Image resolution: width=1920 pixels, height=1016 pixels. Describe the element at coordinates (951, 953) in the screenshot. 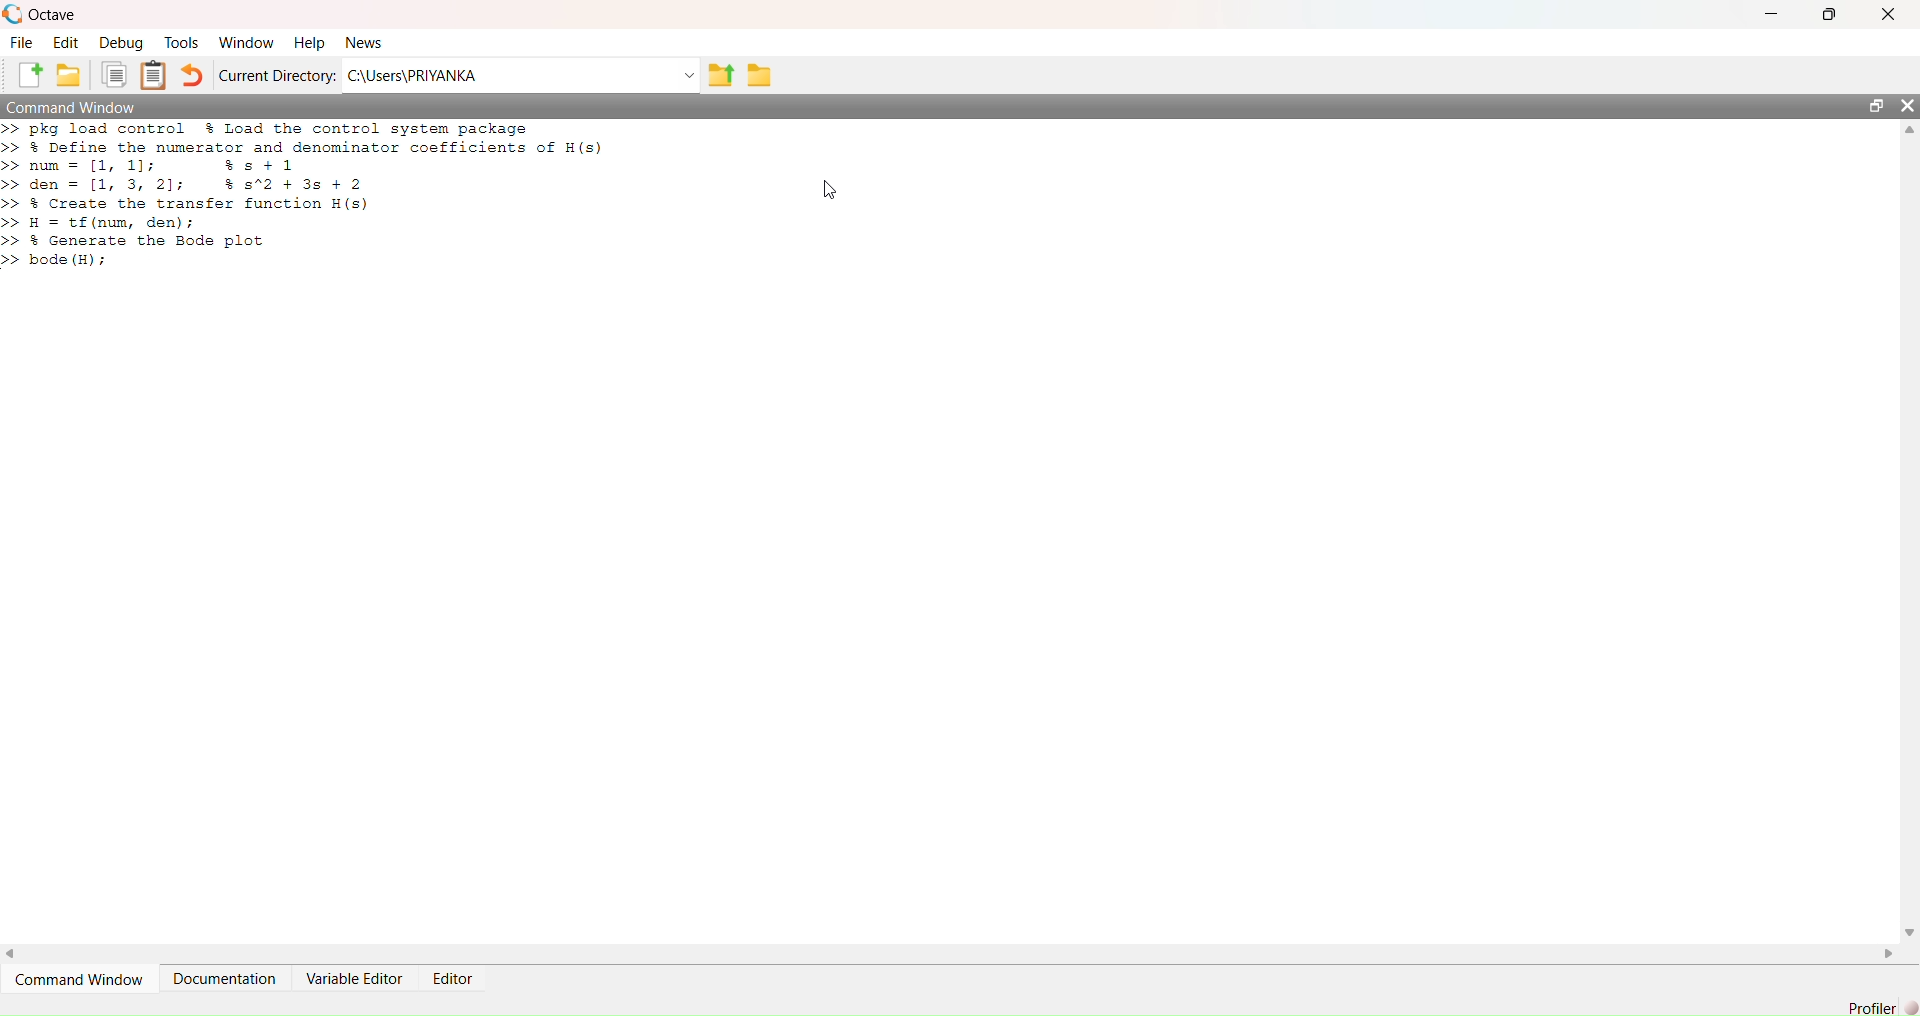

I see `horizontal scroll bar` at that location.